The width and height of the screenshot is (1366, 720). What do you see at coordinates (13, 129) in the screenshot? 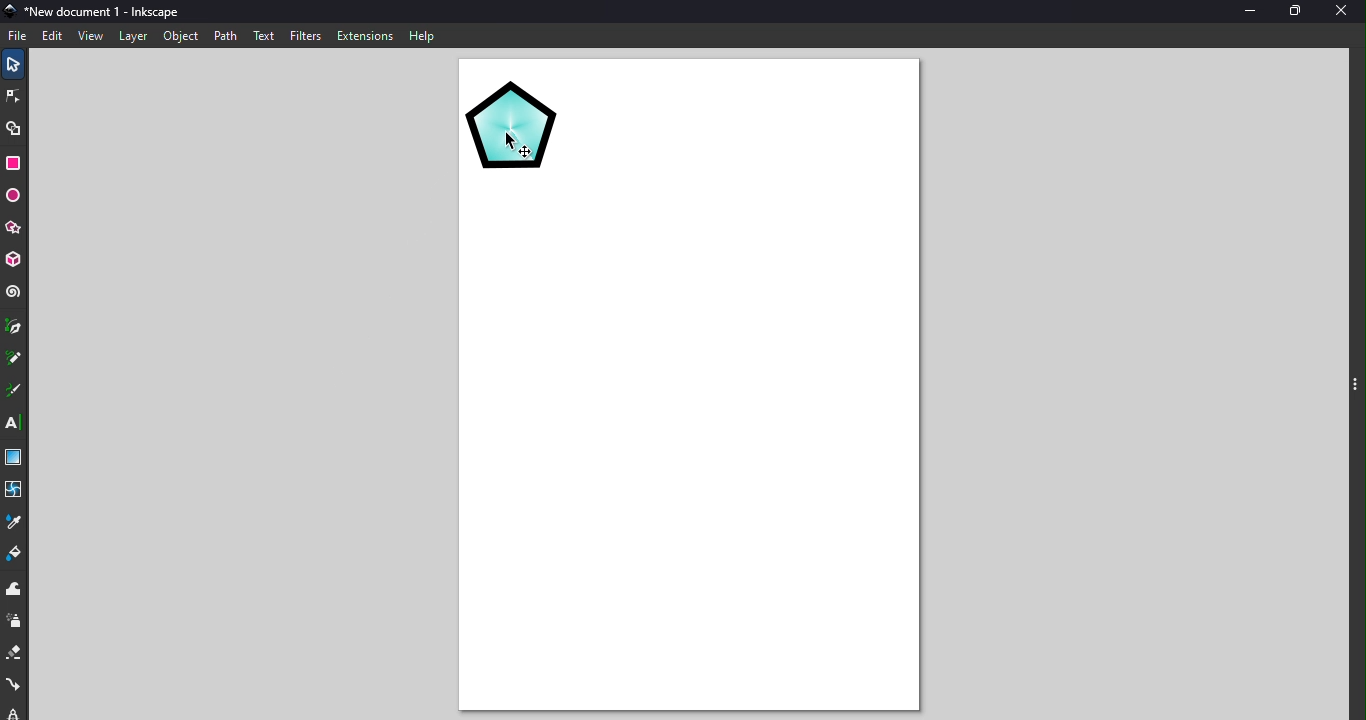
I see `Shape builder tool` at bounding box center [13, 129].